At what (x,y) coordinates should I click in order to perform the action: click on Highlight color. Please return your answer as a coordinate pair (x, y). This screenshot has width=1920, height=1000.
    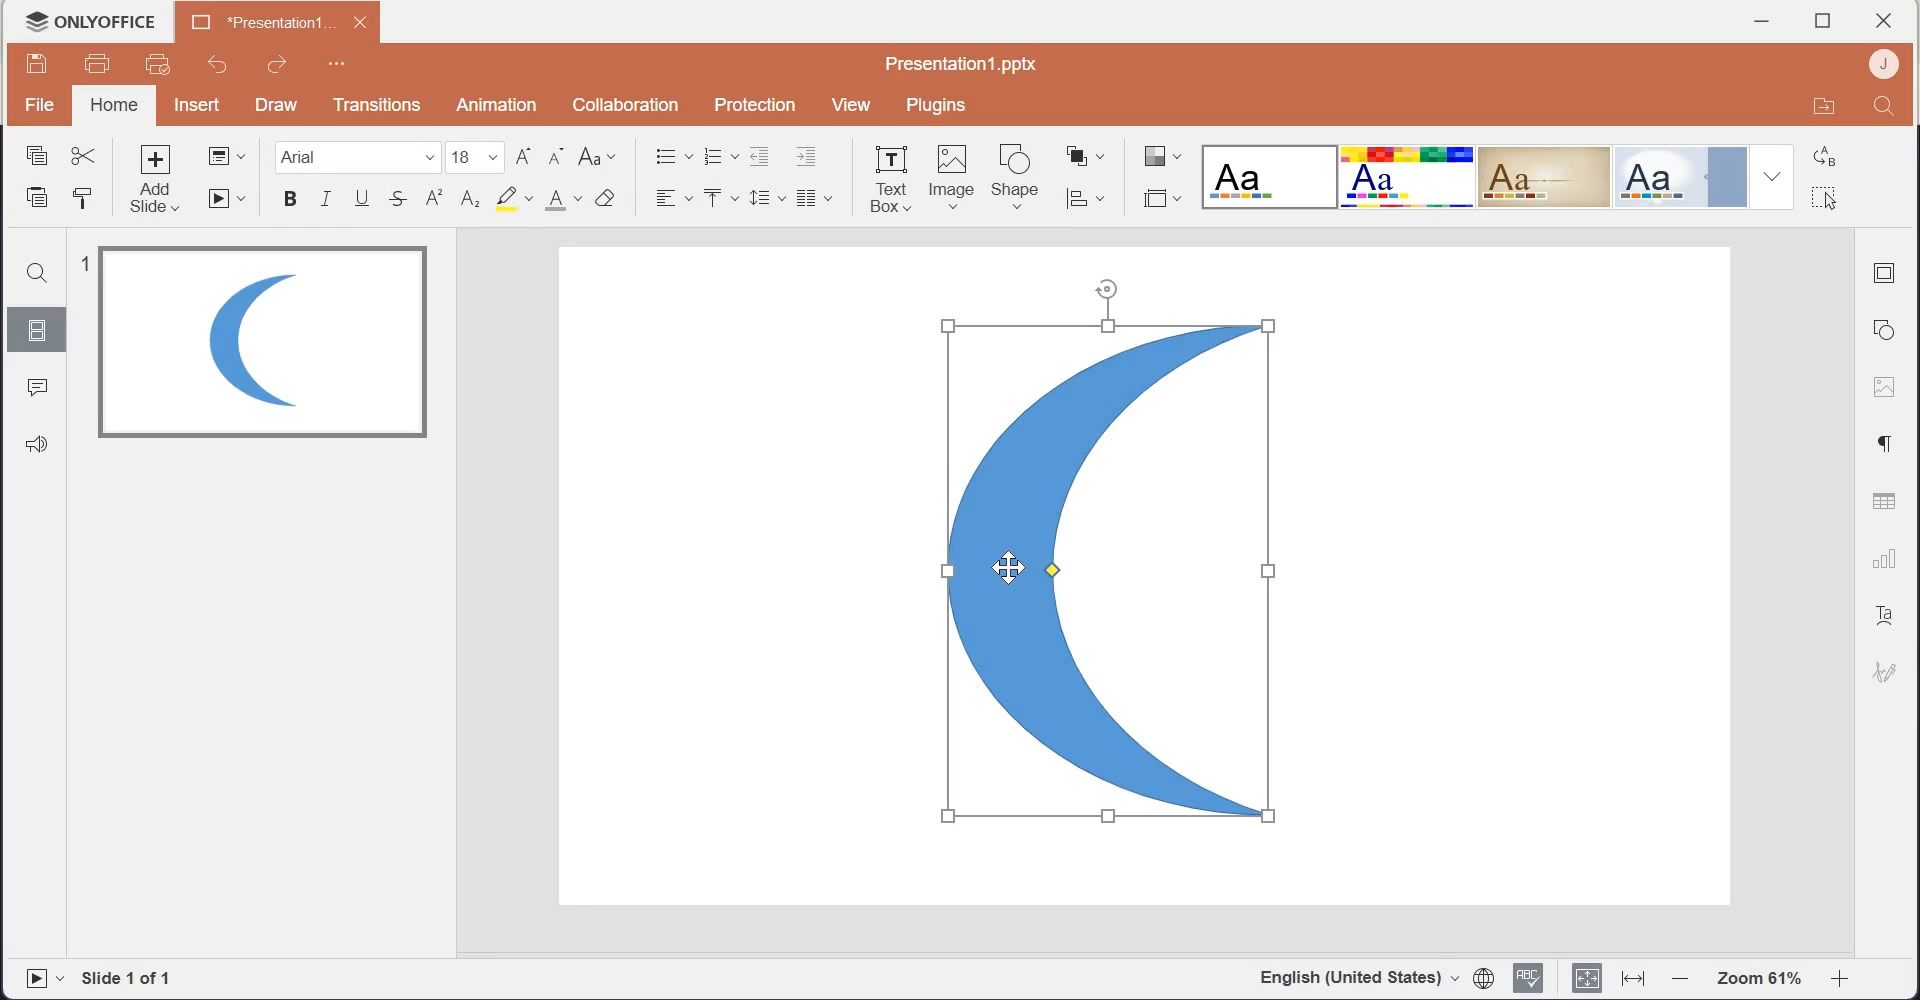
    Looking at the image, I should click on (515, 198).